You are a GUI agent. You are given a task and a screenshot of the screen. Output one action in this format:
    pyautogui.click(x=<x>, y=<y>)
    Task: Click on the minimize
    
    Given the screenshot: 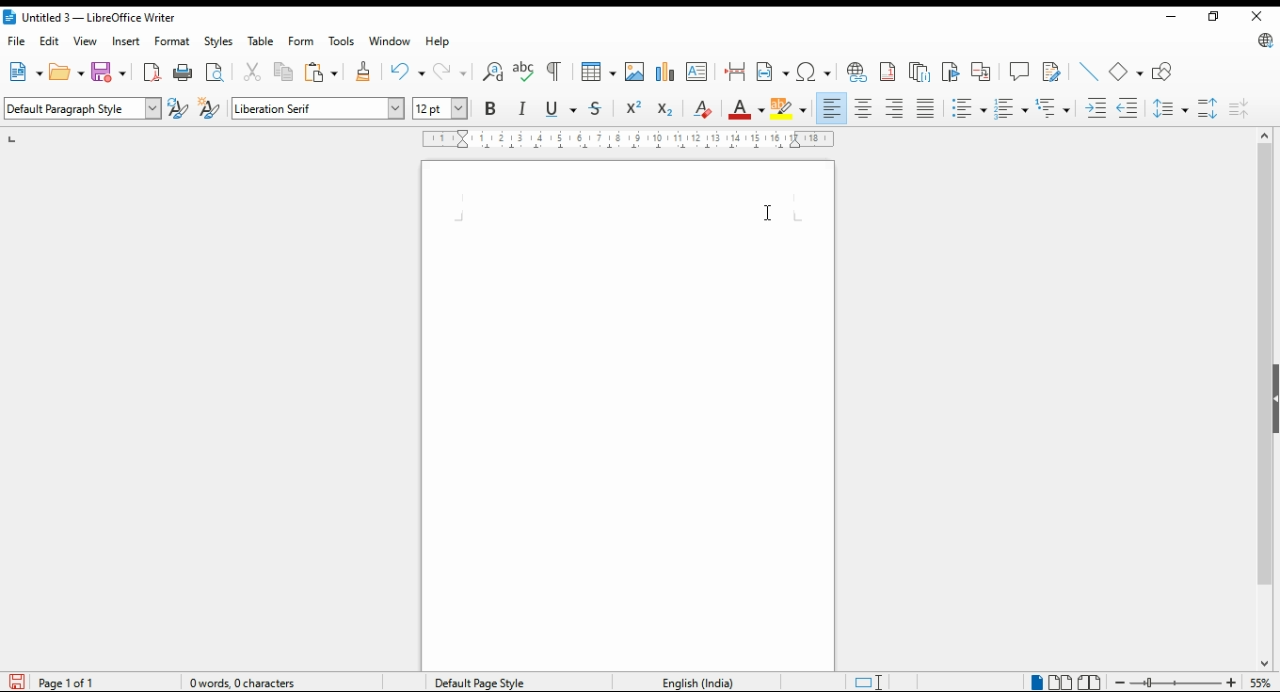 What is the action you would take?
    pyautogui.click(x=1169, y=15)
    